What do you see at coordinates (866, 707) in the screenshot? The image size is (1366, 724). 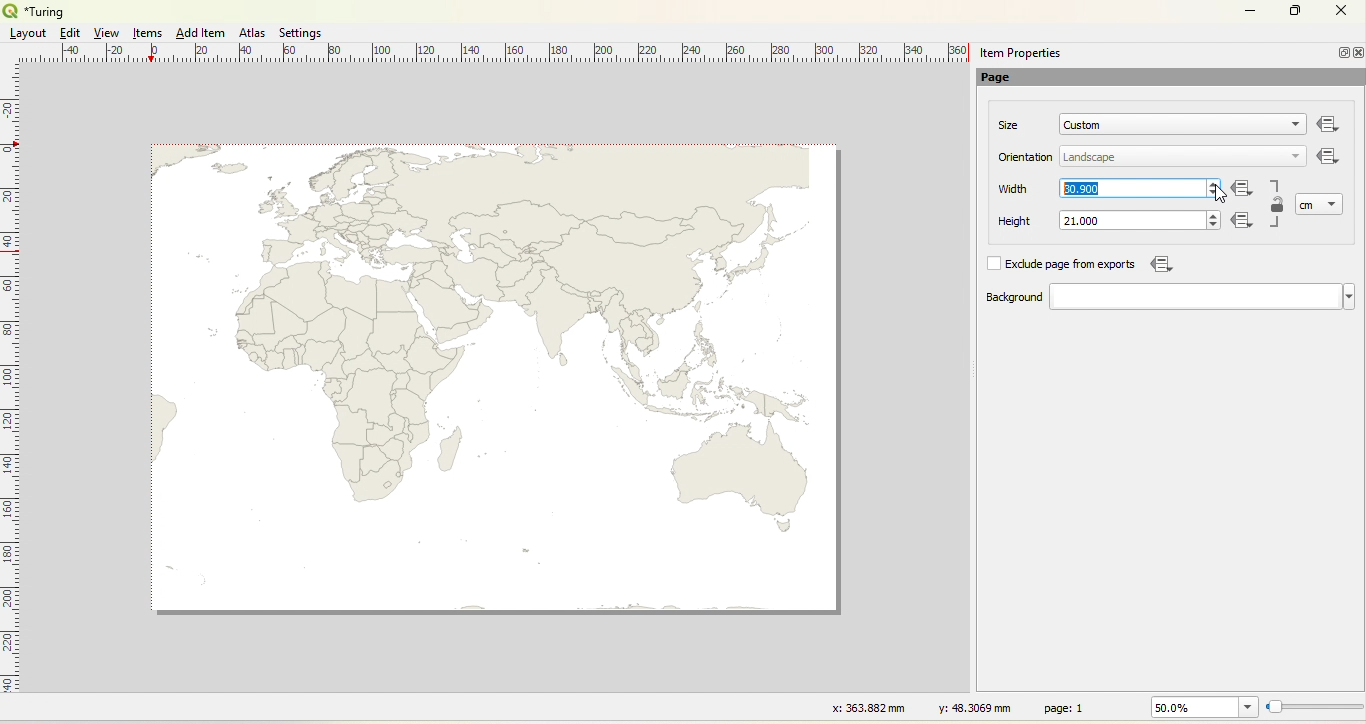 I see `x: 363.882 mm` at bounding box center [866, 707].